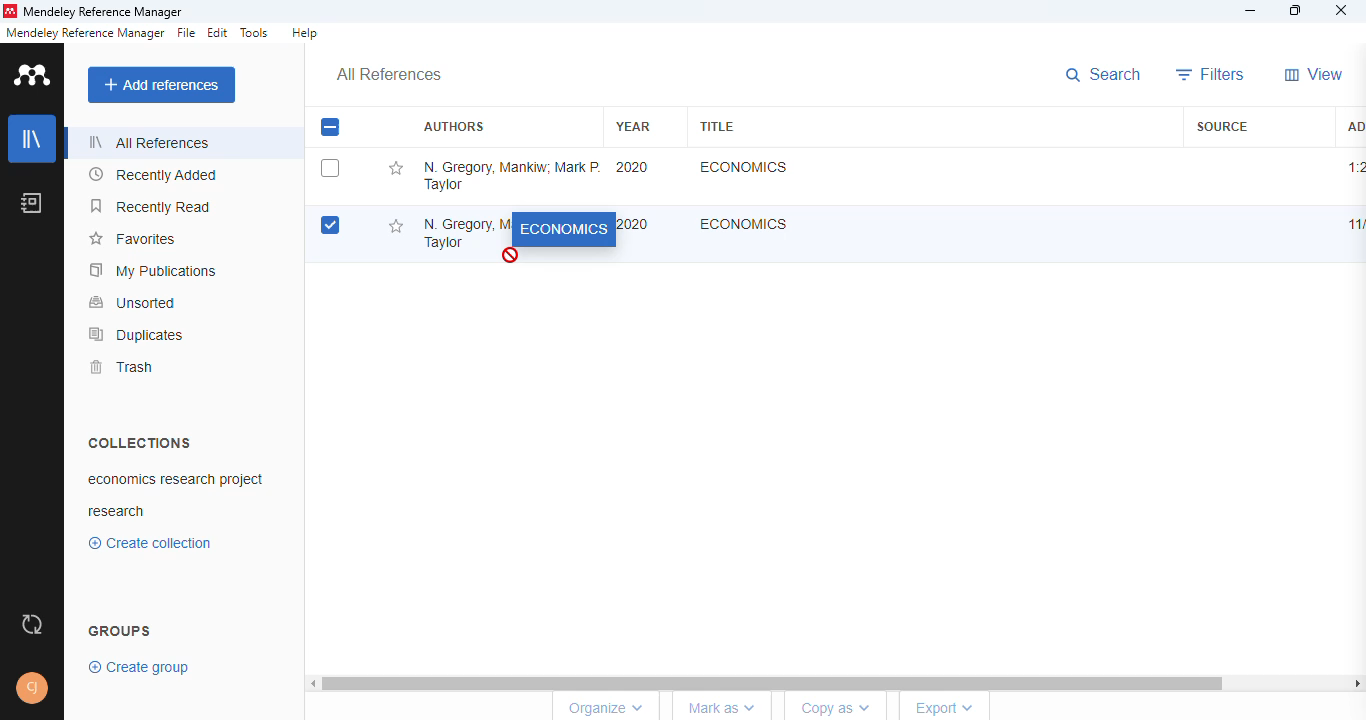  What do you see at coordinates (1353, 125) in the screenshot?
I see `added` at bounding box center [1353, 125].